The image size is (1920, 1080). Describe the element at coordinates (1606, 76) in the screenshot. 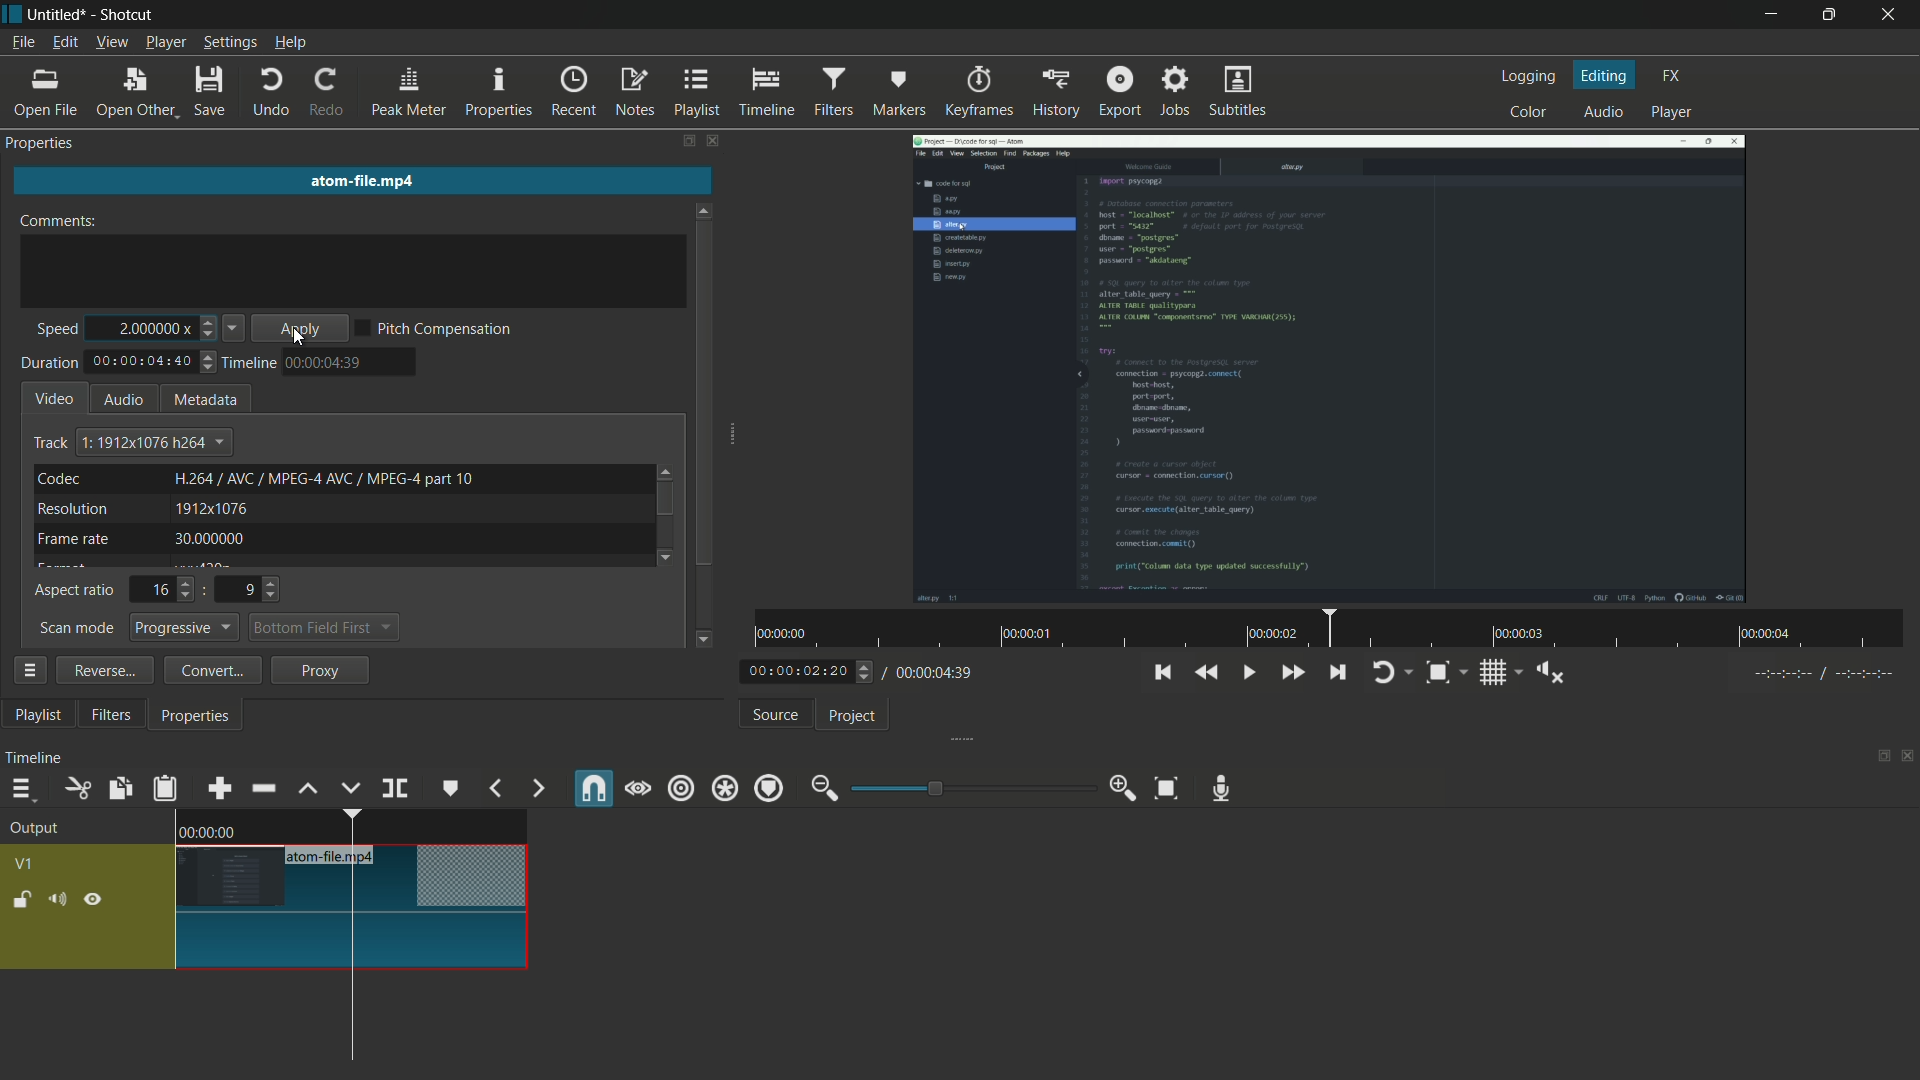

I see `editing` at that location.